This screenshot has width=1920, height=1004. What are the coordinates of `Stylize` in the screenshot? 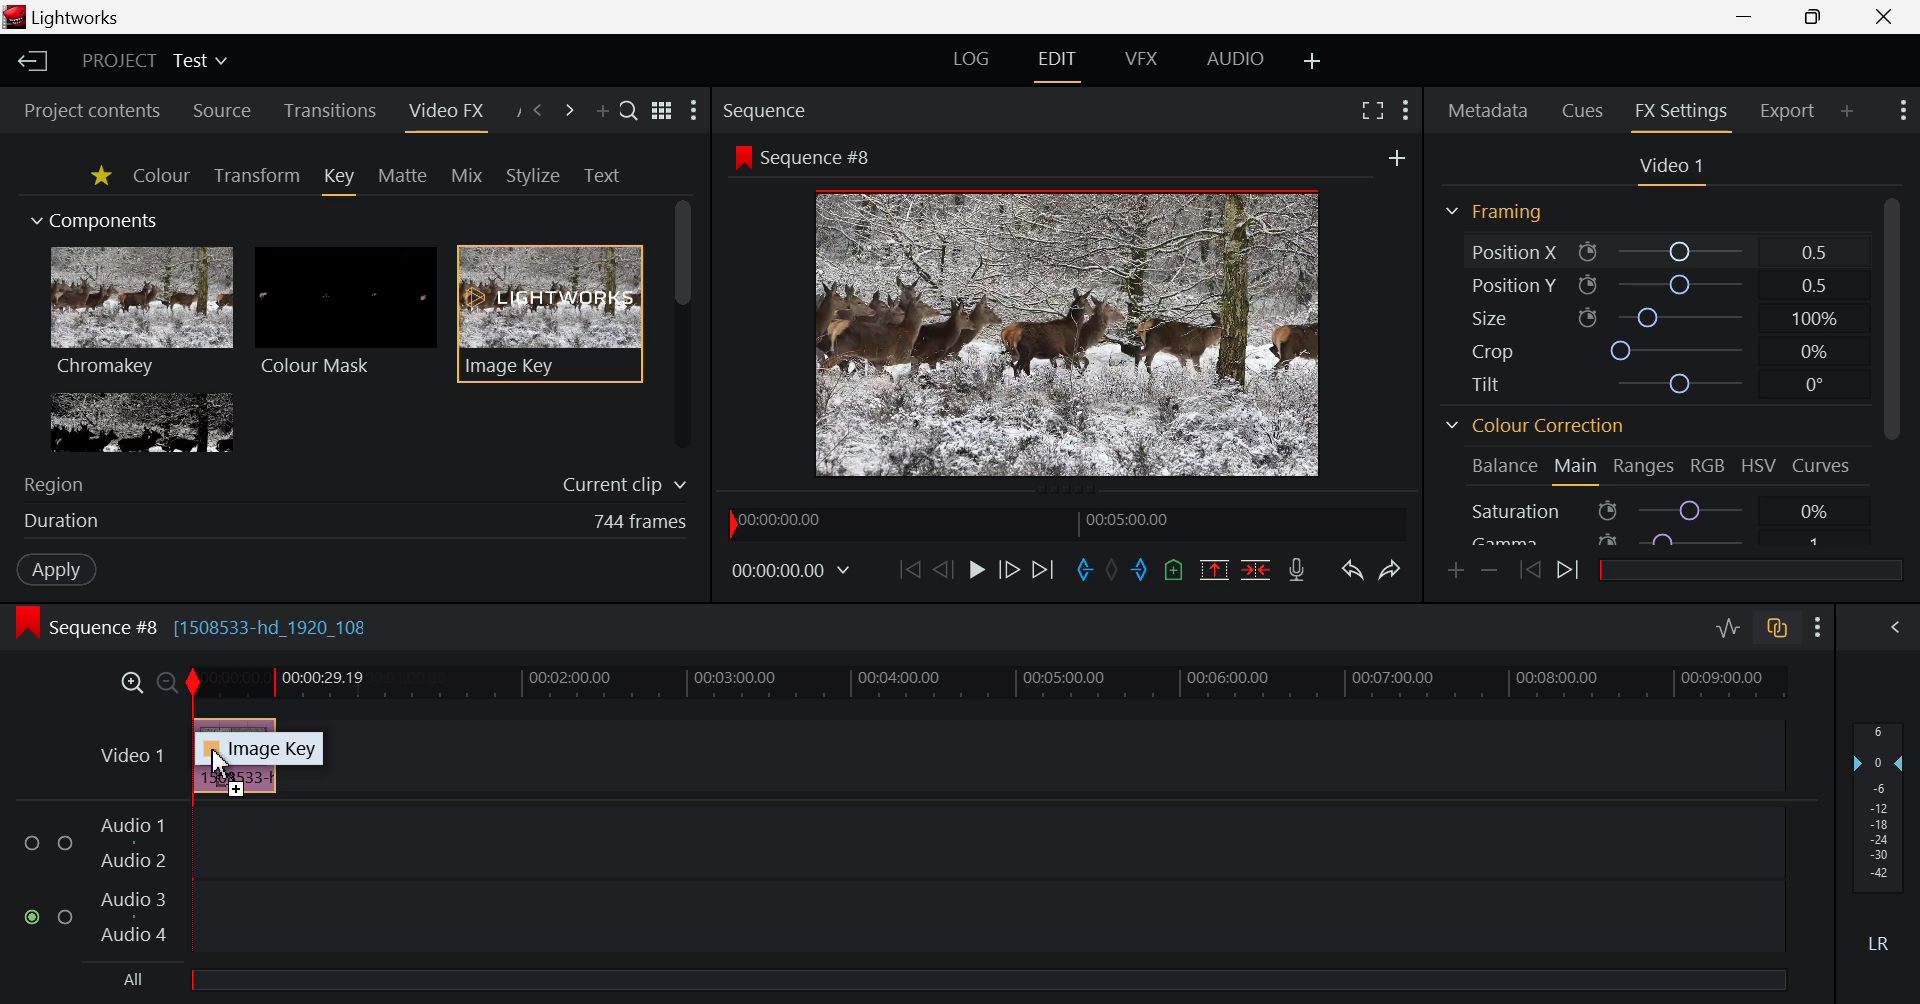 It's located at (532, 174).